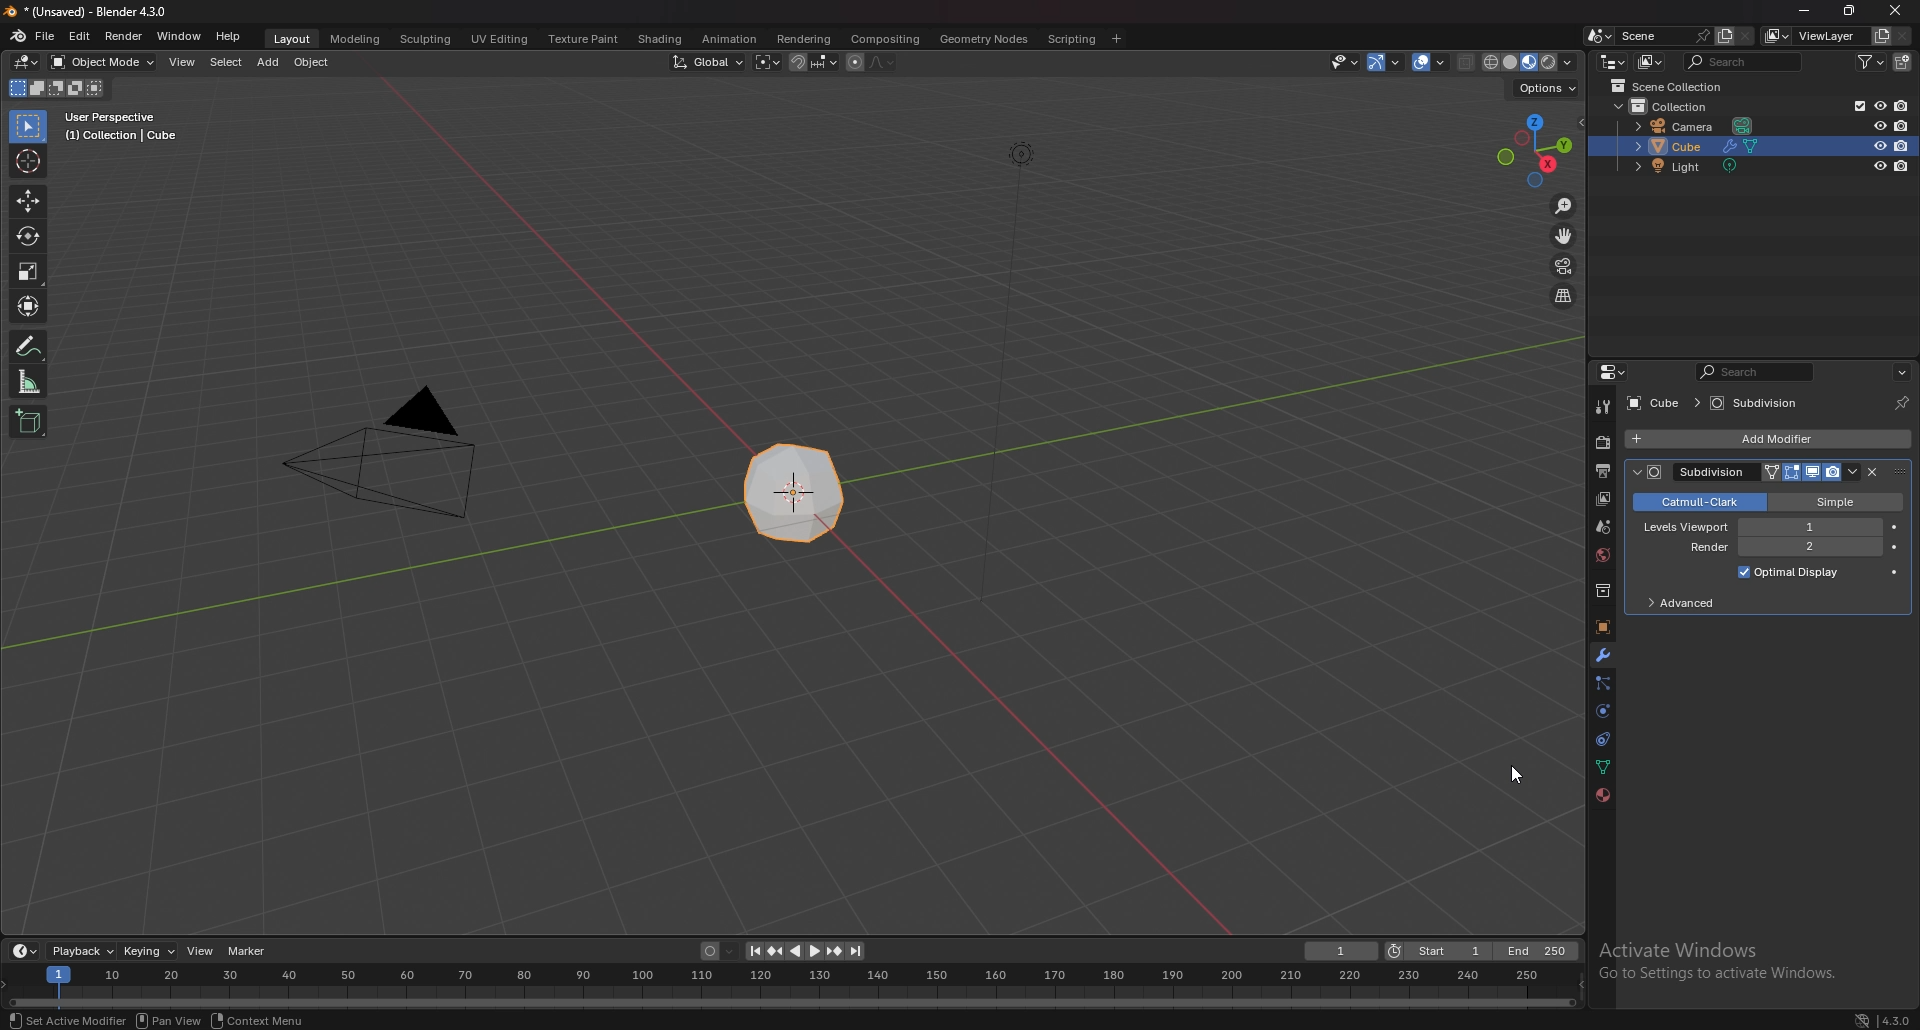 The width and height of the screenshot is (1920, 1030). Describe the element at coordinates (1895, 527) in the screenshot. I see `animate property` at that location.